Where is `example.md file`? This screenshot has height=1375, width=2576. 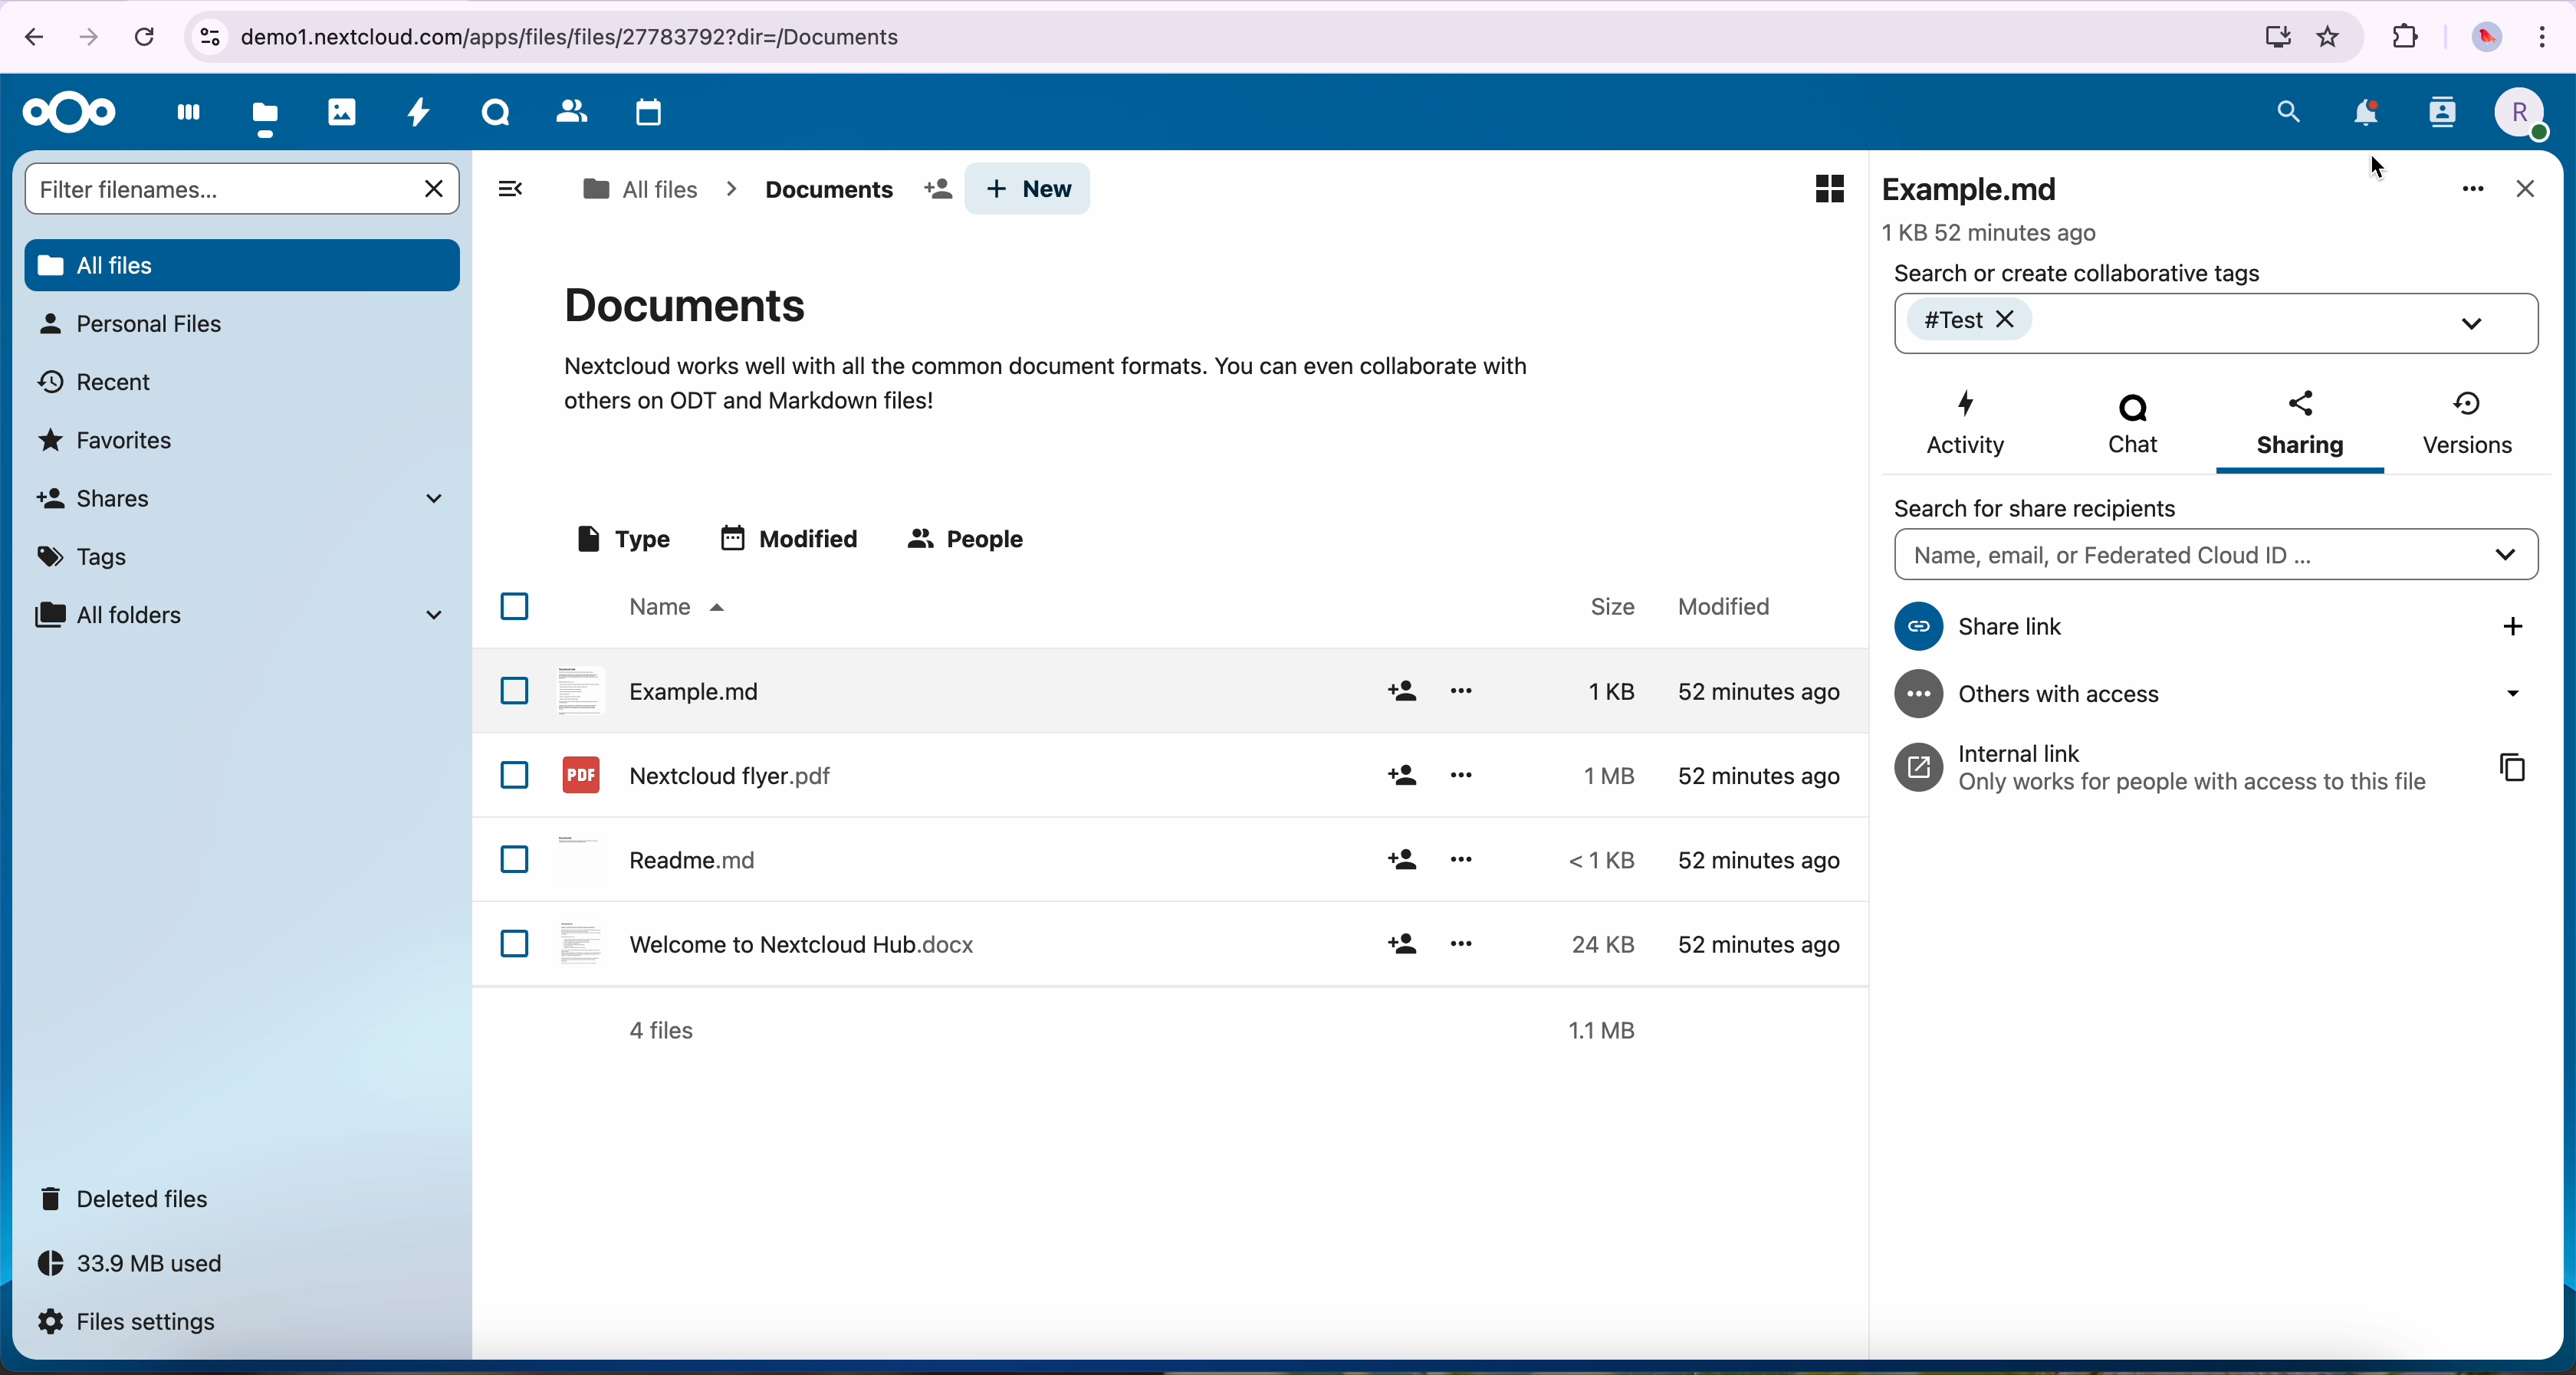
example.md file is located at coordinates (1995, 205).